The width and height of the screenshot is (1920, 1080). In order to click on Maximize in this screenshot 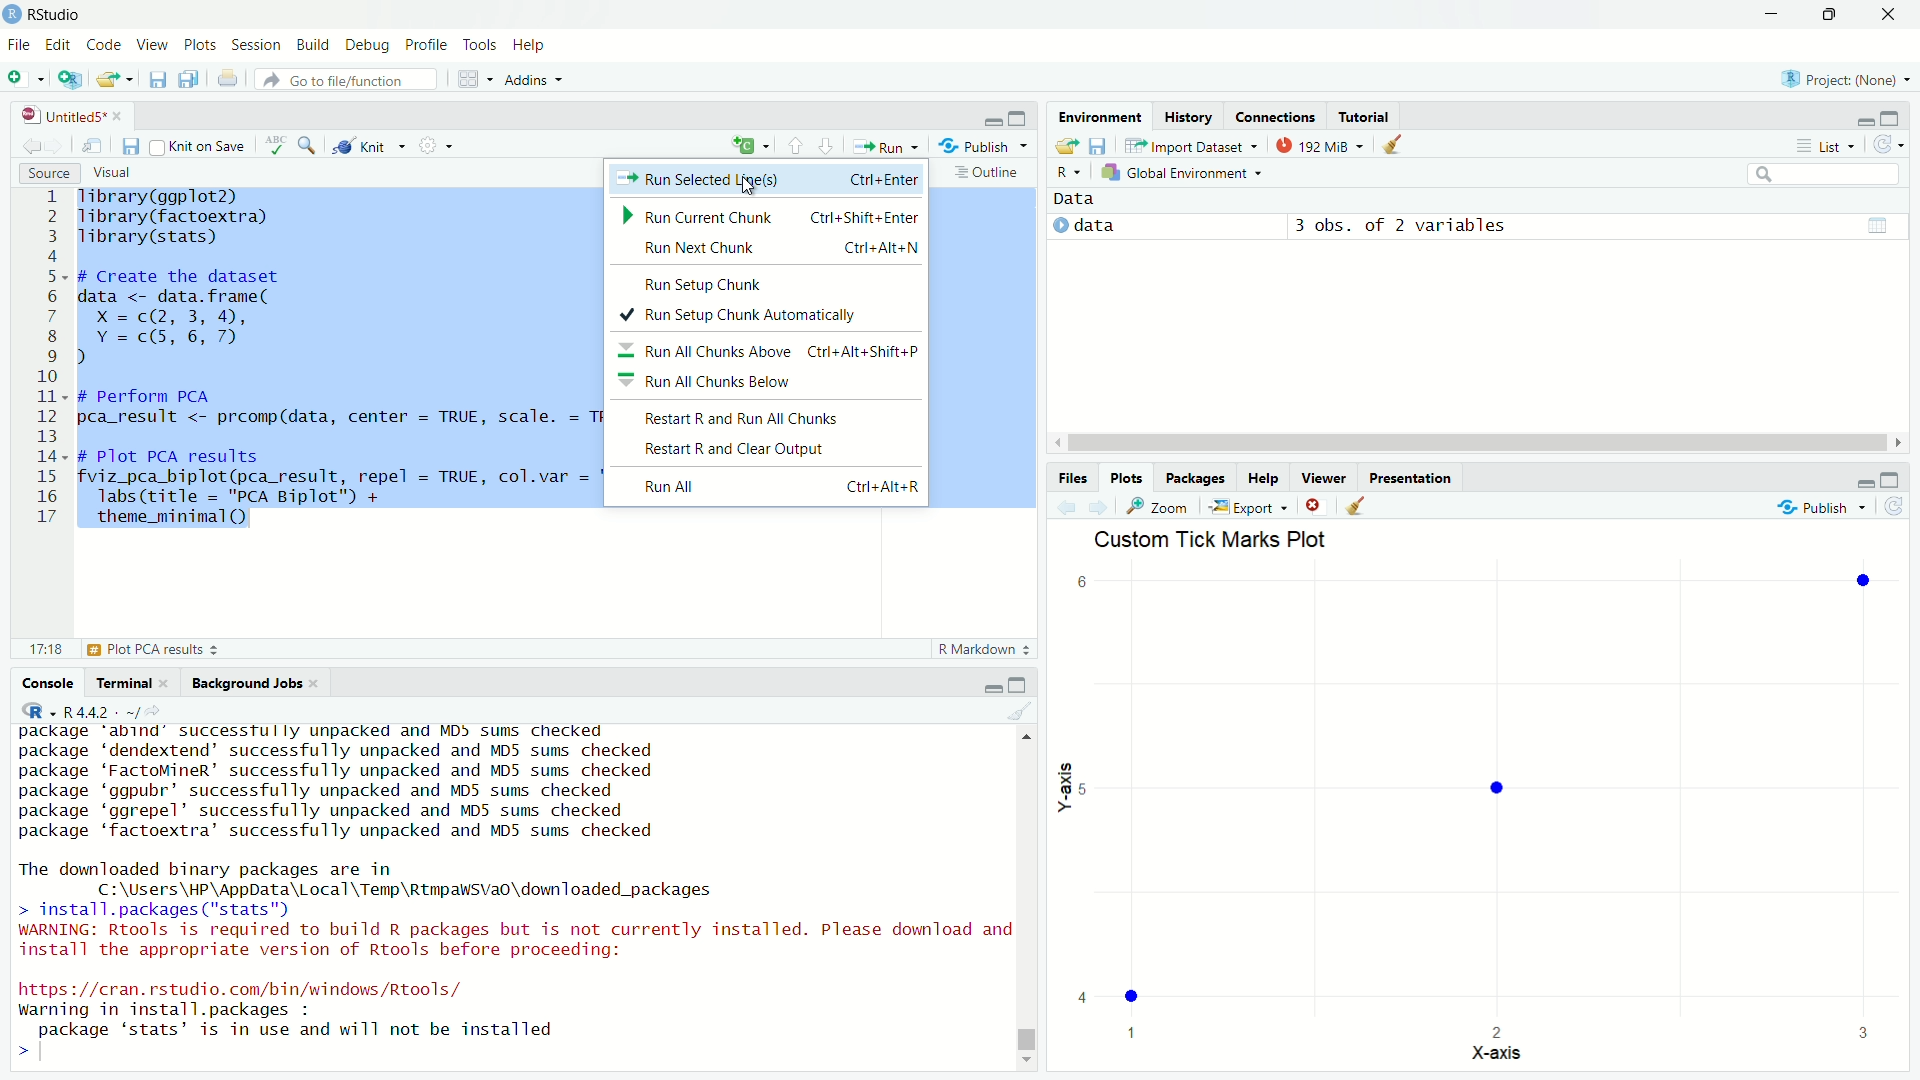, I will do `click(1827, 15)`.